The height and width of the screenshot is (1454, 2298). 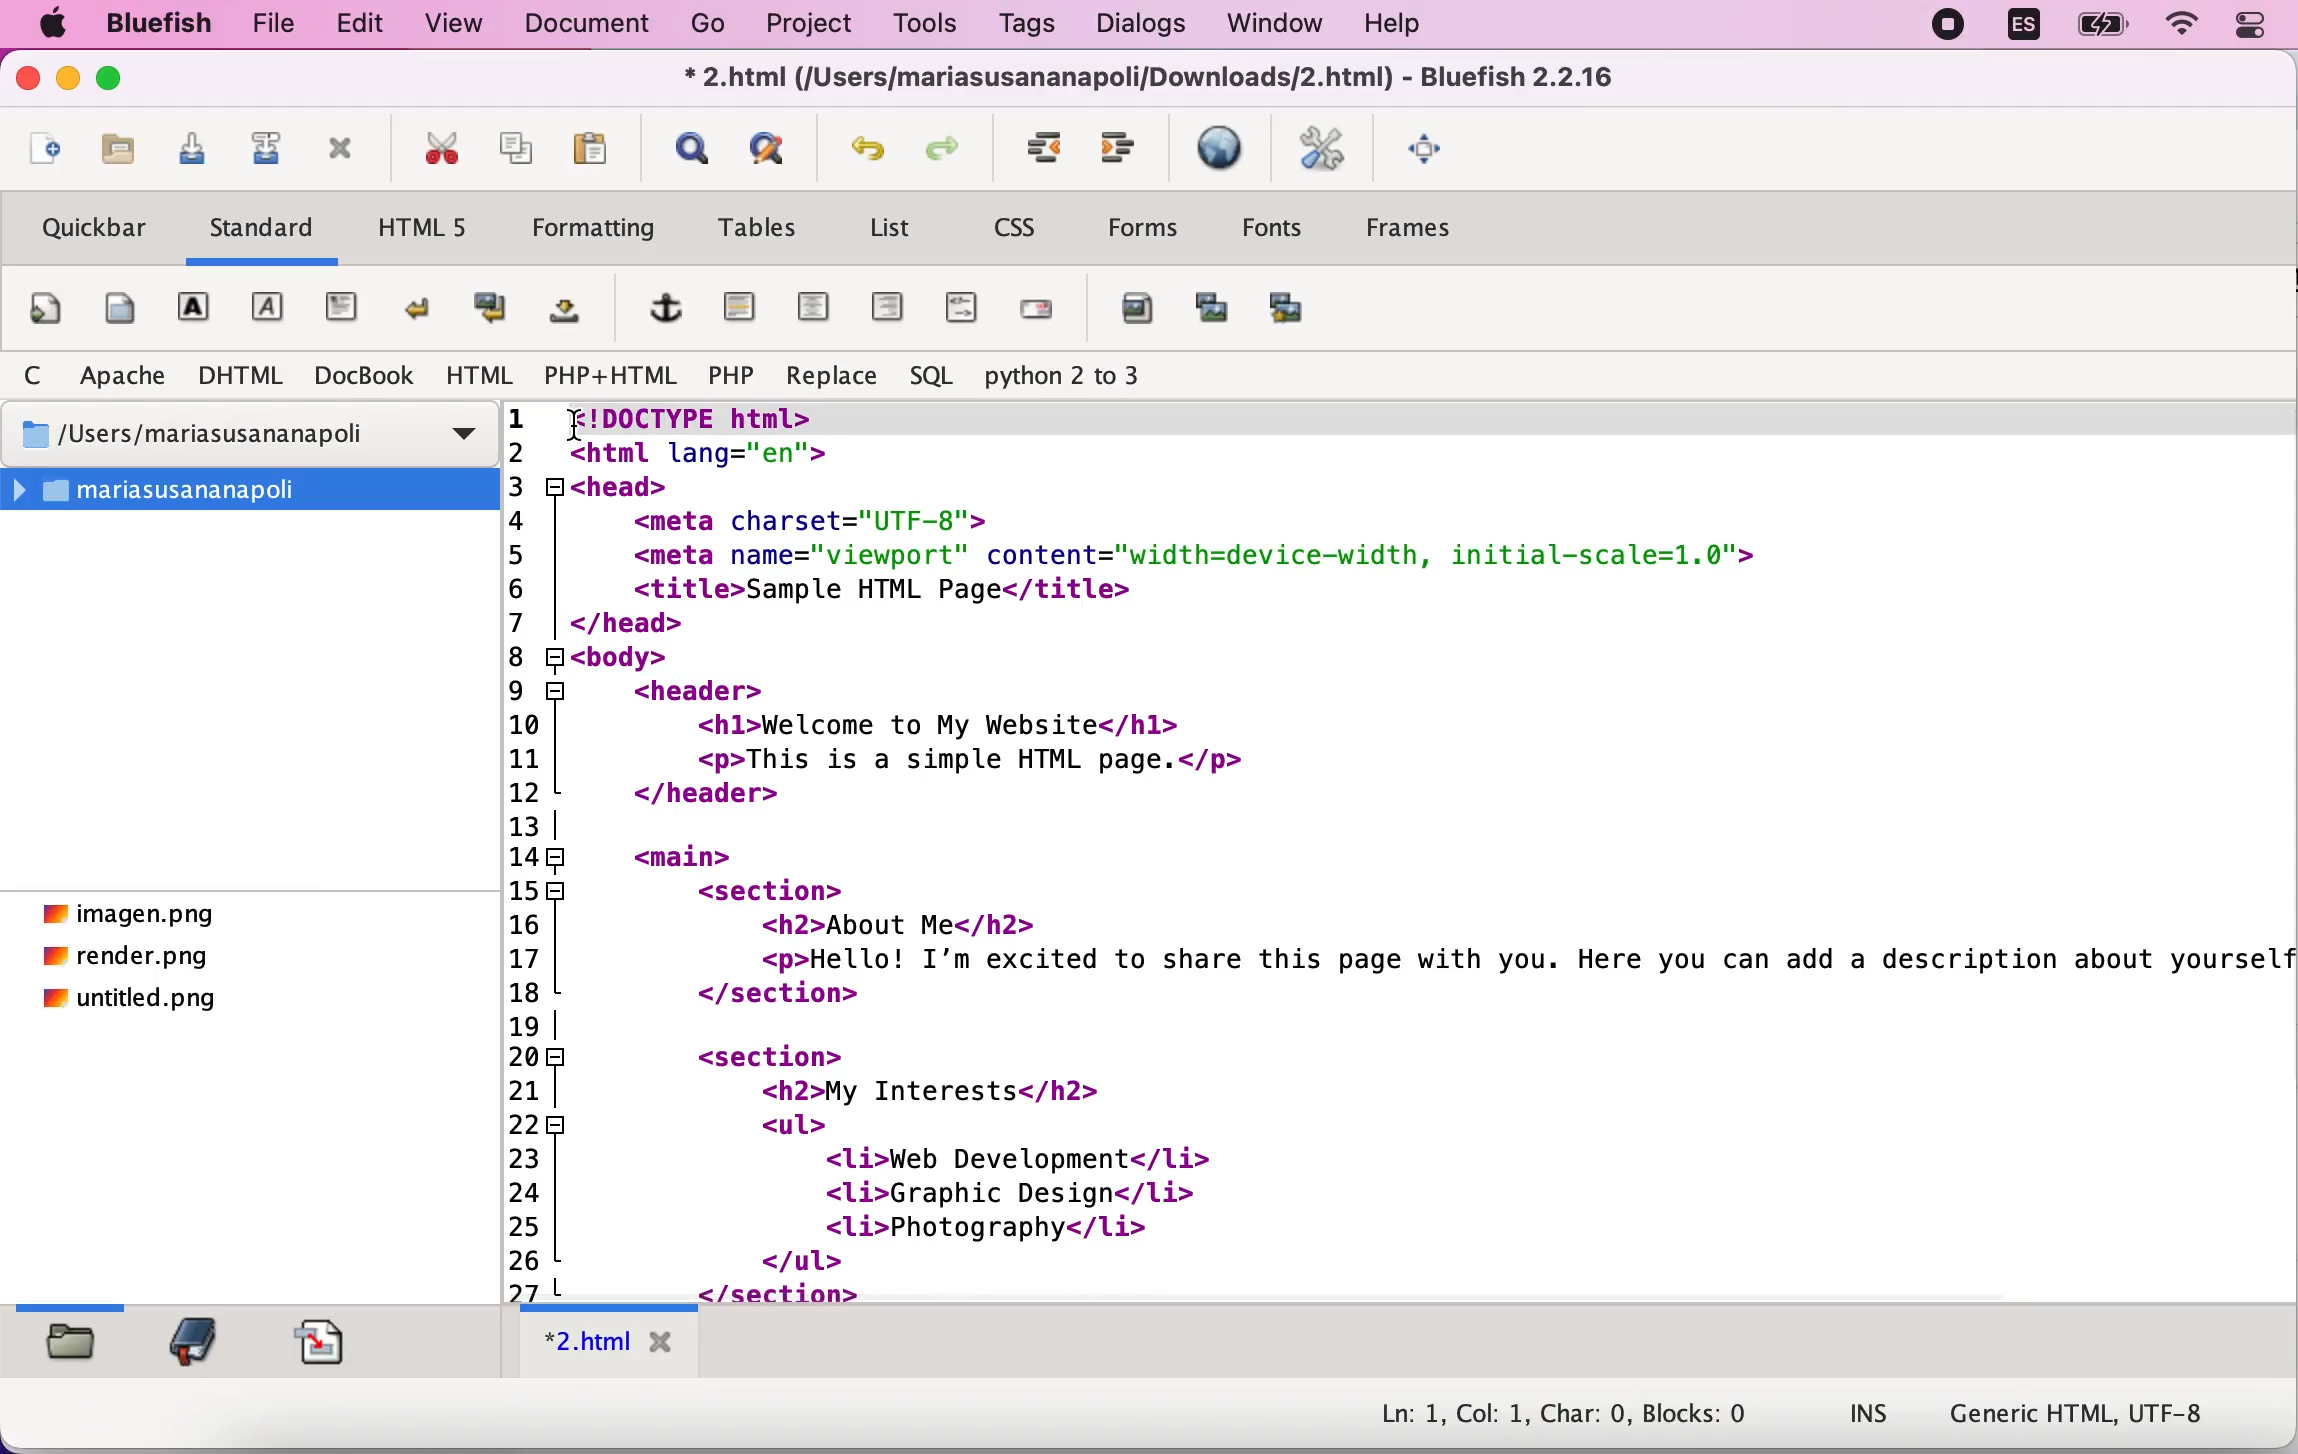 What do you see at coordinates (458, 24) in the screenshot?
I see `view` at bounding box center [458, 24].